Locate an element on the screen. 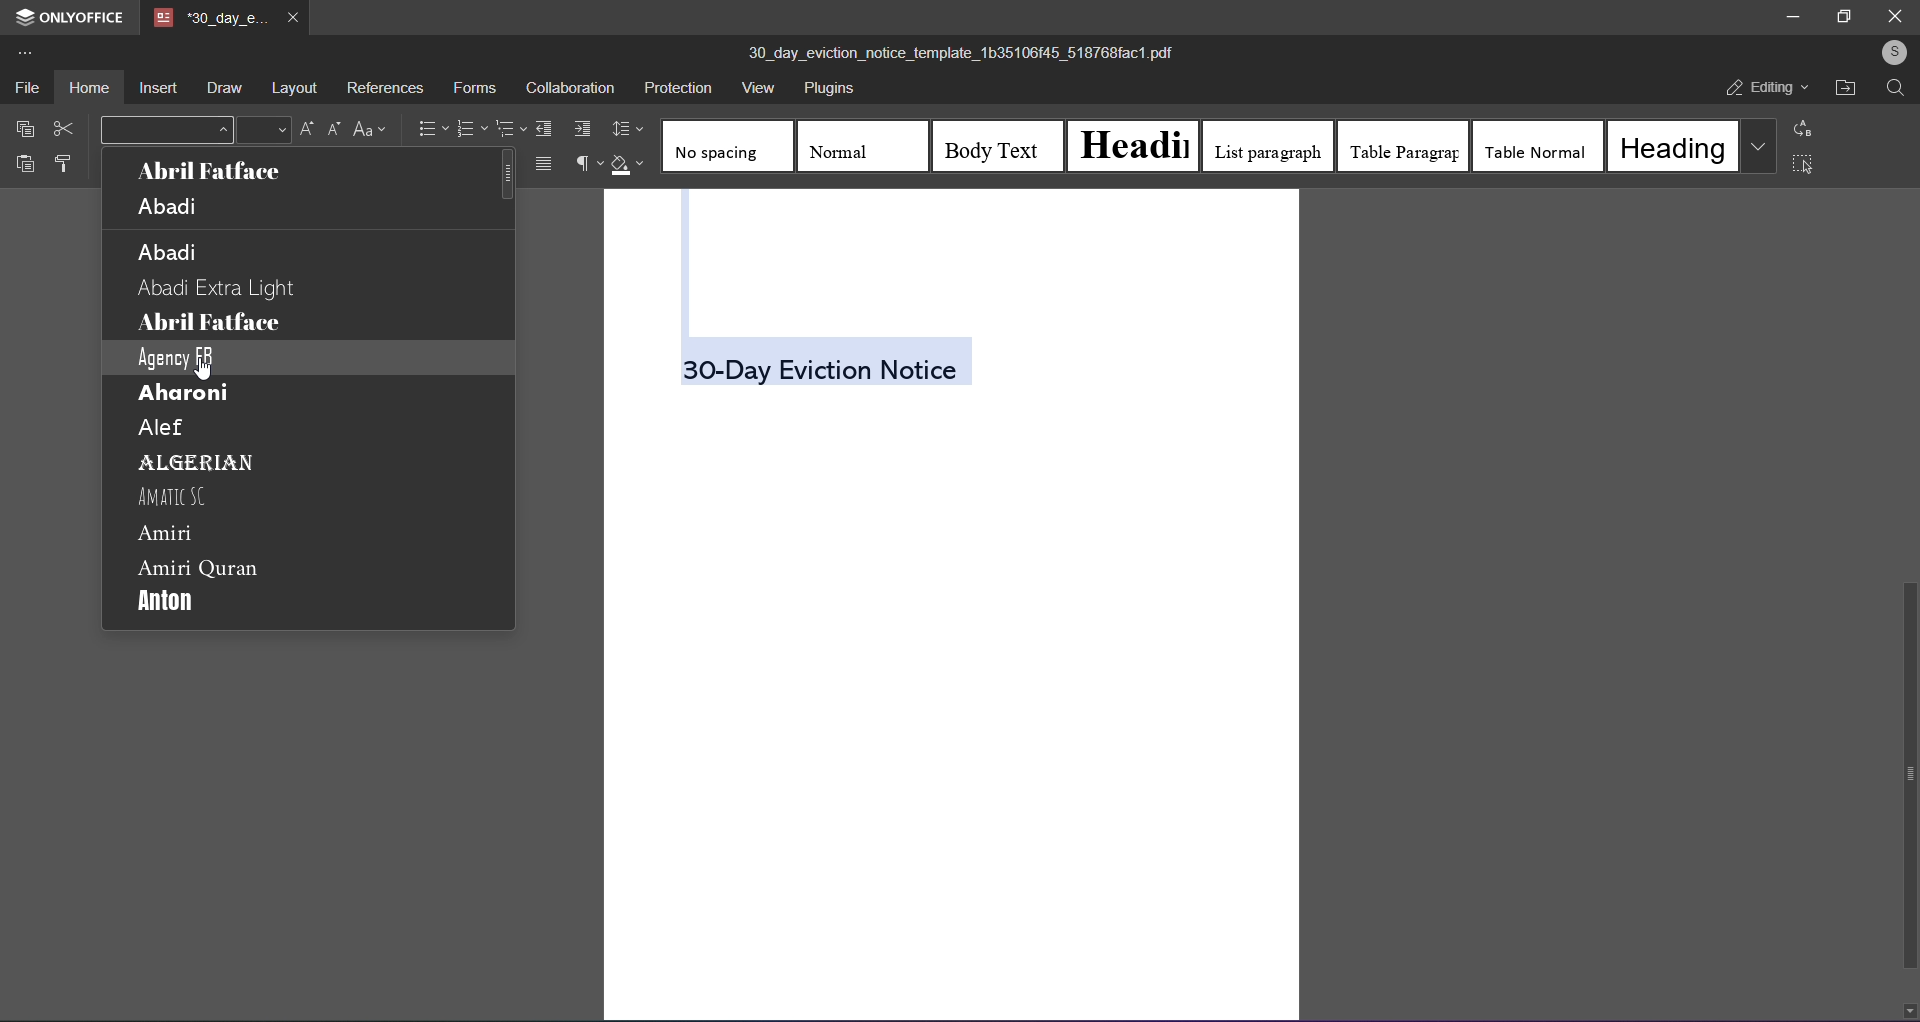 The height and width of the screenshot is (1022, 1920). forms is located at coordinates (472, 88).